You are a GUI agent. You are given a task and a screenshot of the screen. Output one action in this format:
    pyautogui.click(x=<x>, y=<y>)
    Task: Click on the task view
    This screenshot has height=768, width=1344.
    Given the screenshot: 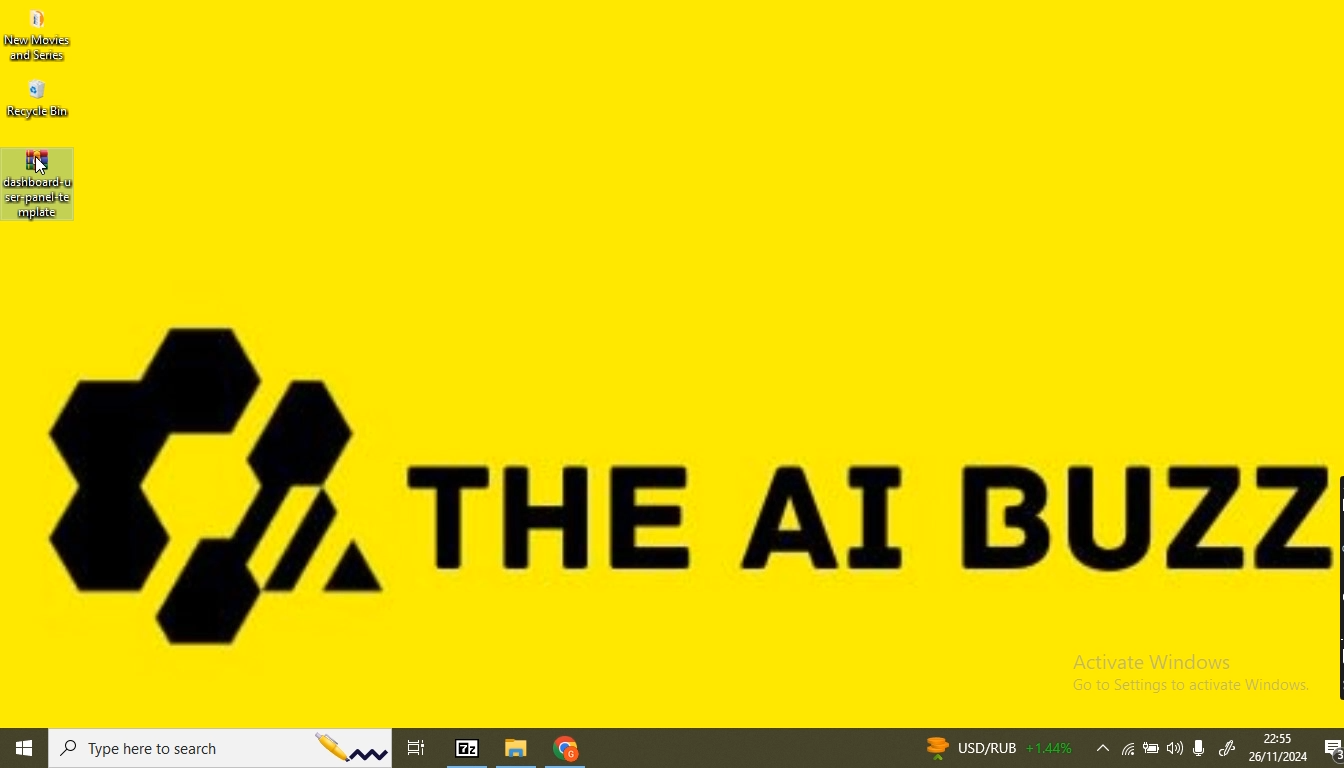 What is the action you would take?
    pyautogui.click(x=421, y=745)
    